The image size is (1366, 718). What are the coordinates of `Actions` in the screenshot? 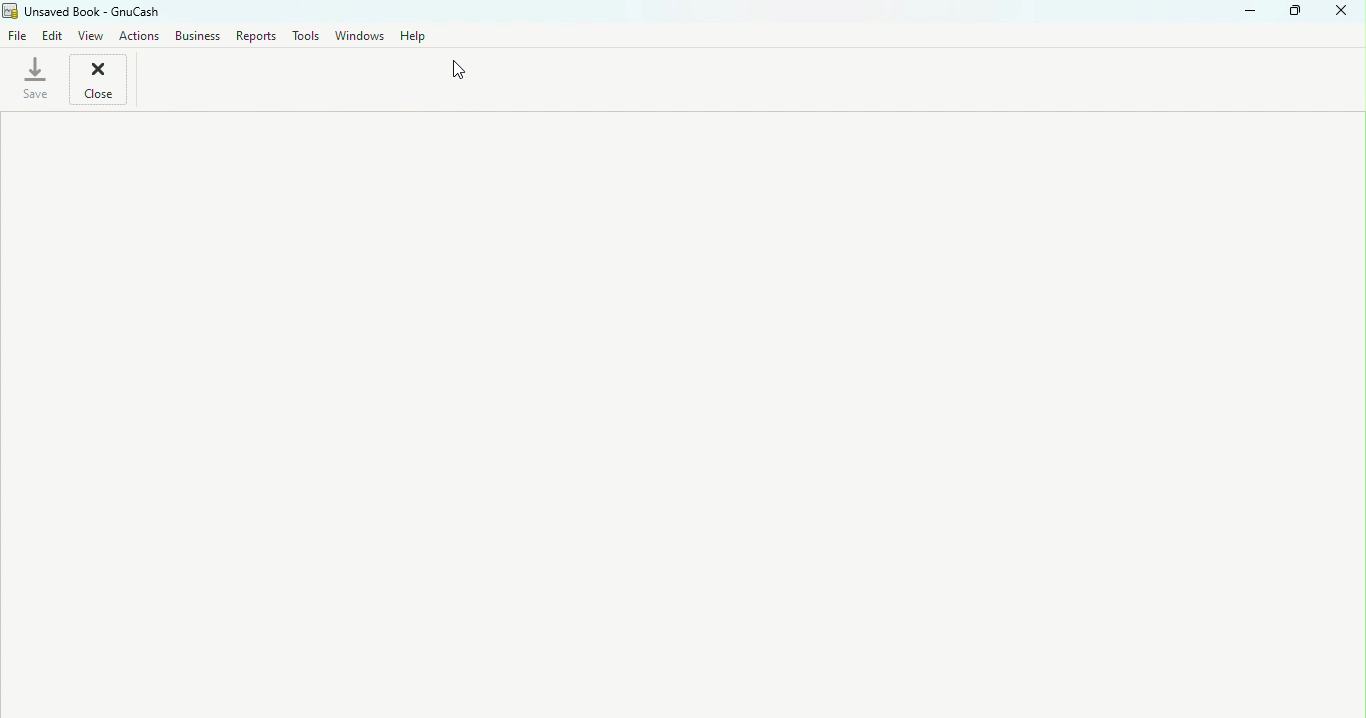 It's located at (141, 40).